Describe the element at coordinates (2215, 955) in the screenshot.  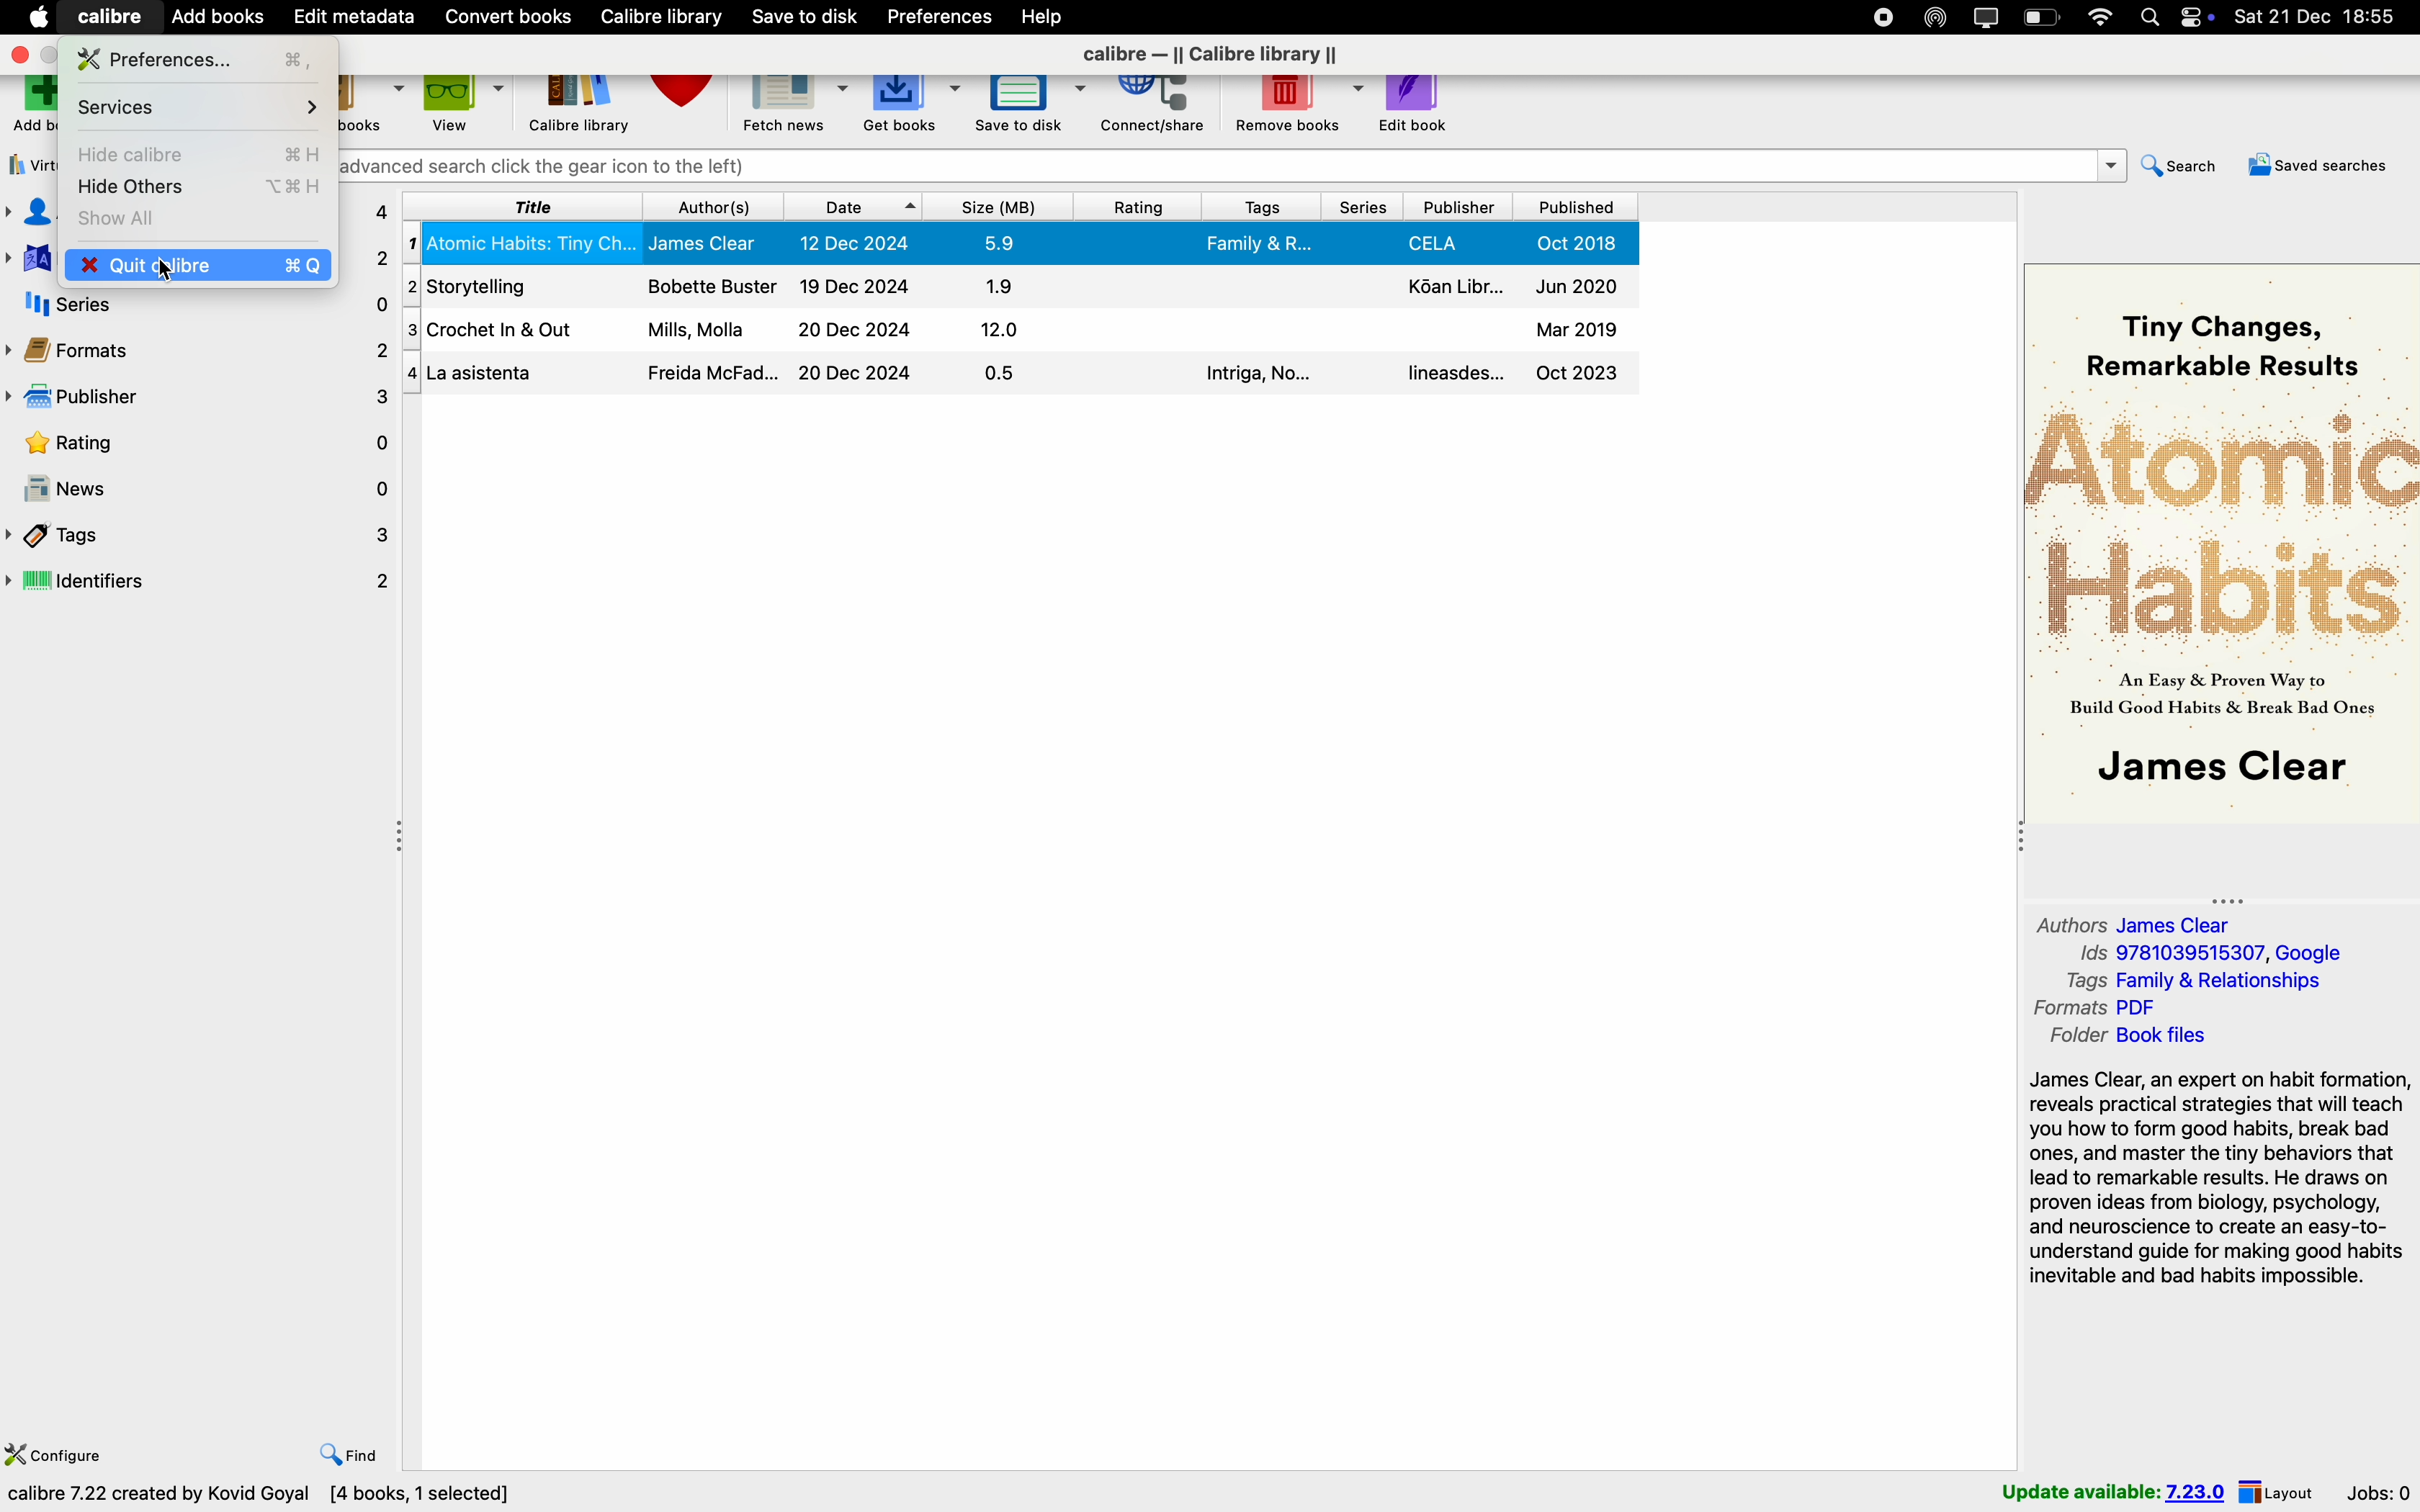
I see `Ids 9781039515307, Google` at that location.